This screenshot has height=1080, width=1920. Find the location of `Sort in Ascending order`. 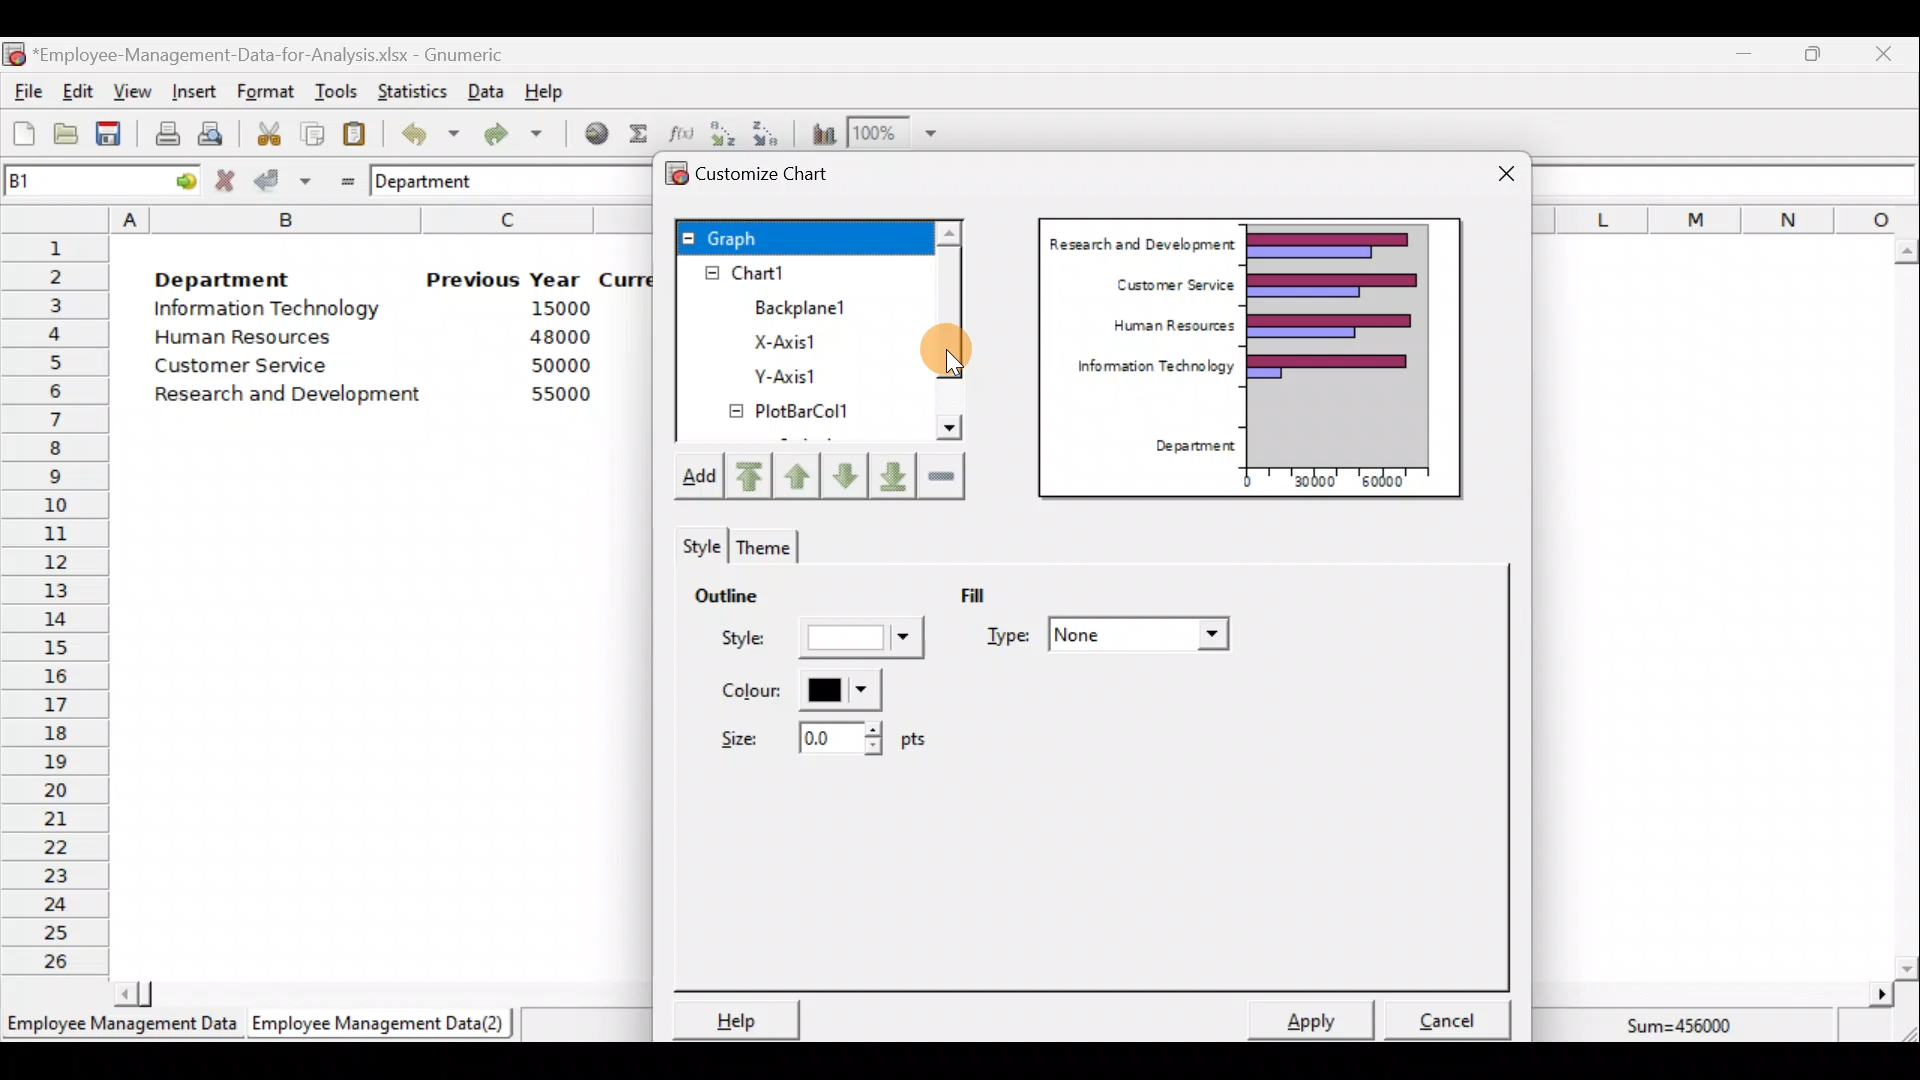

Sort in Ascending order is located at coordinates (722, 133).